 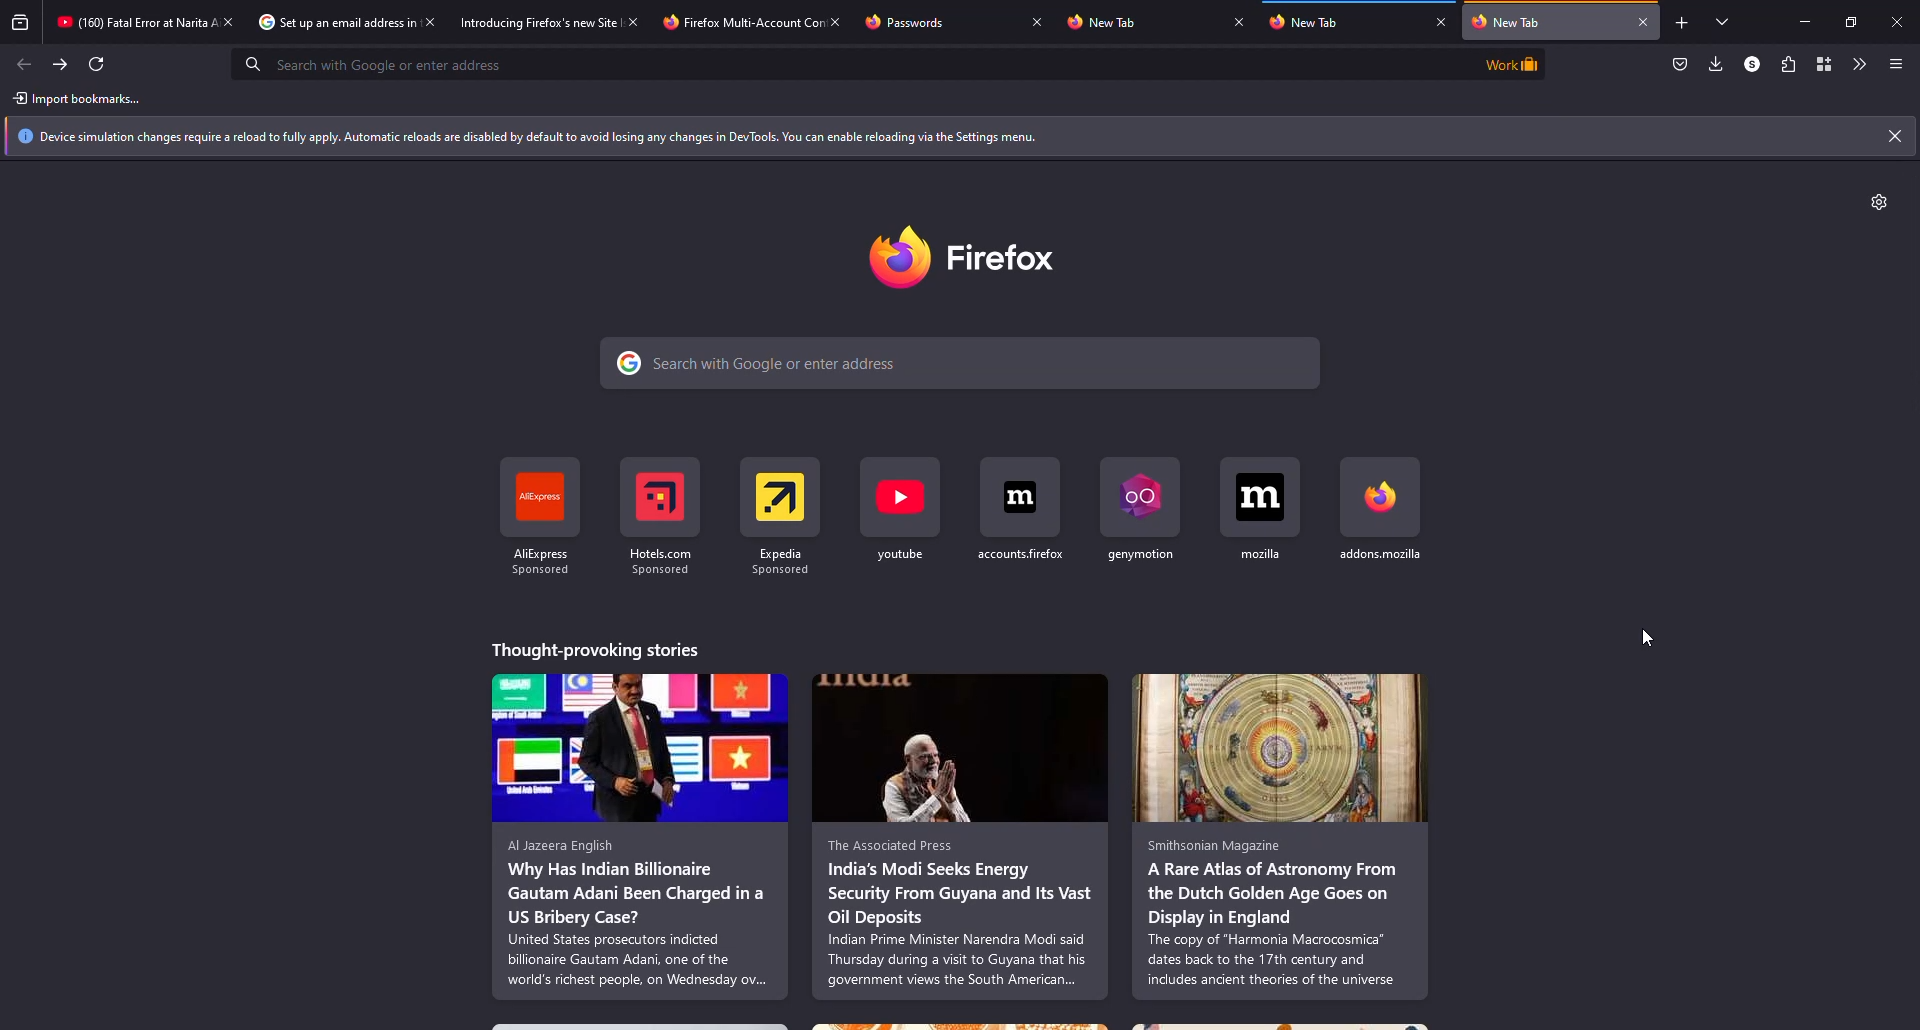 I want to click on save to packet, so click(x=1680, y=65).